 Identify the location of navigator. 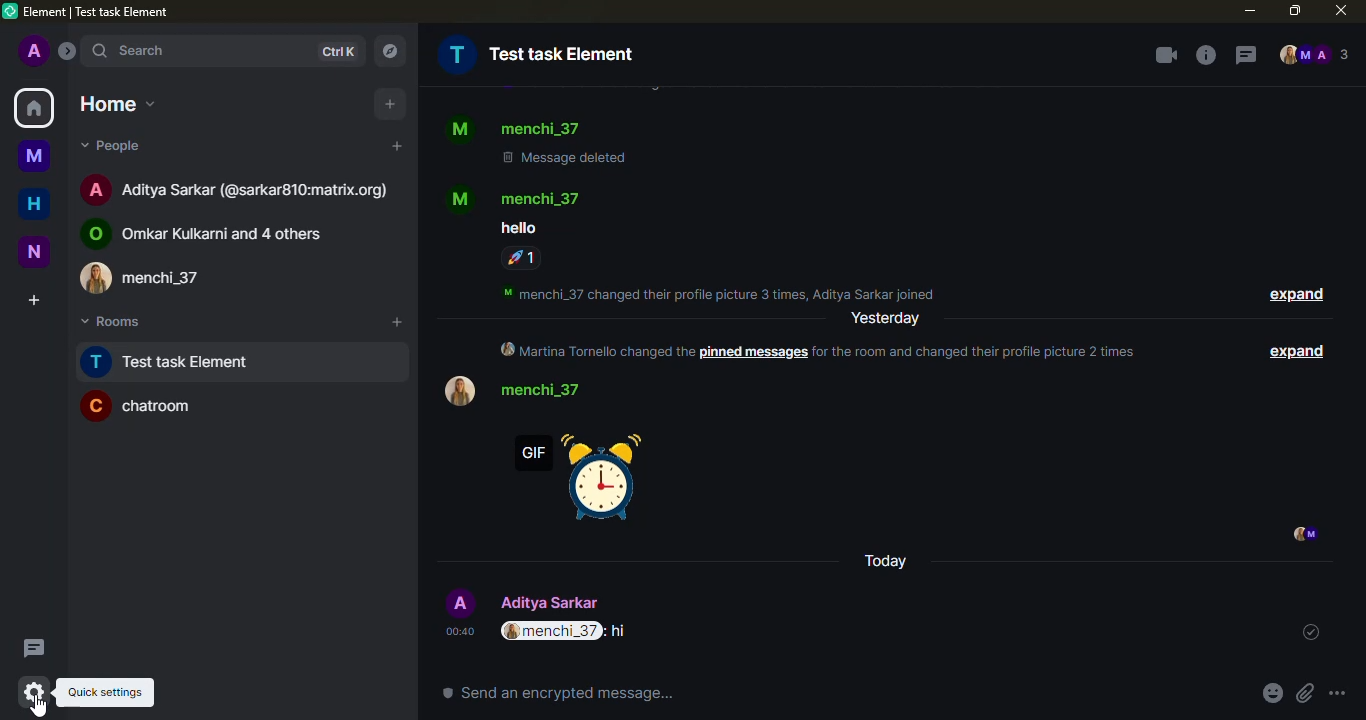
(387, 52).